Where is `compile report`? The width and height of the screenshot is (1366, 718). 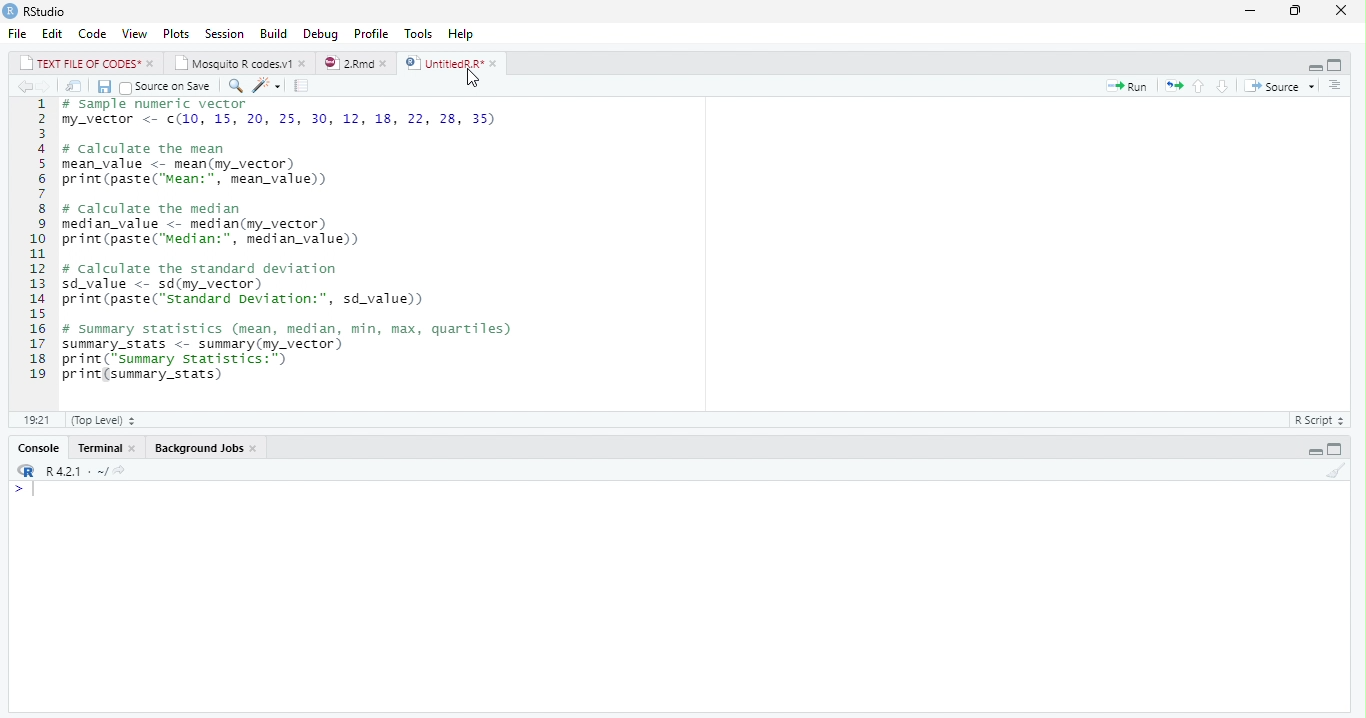
compile report is located at coordinates (304, 85).